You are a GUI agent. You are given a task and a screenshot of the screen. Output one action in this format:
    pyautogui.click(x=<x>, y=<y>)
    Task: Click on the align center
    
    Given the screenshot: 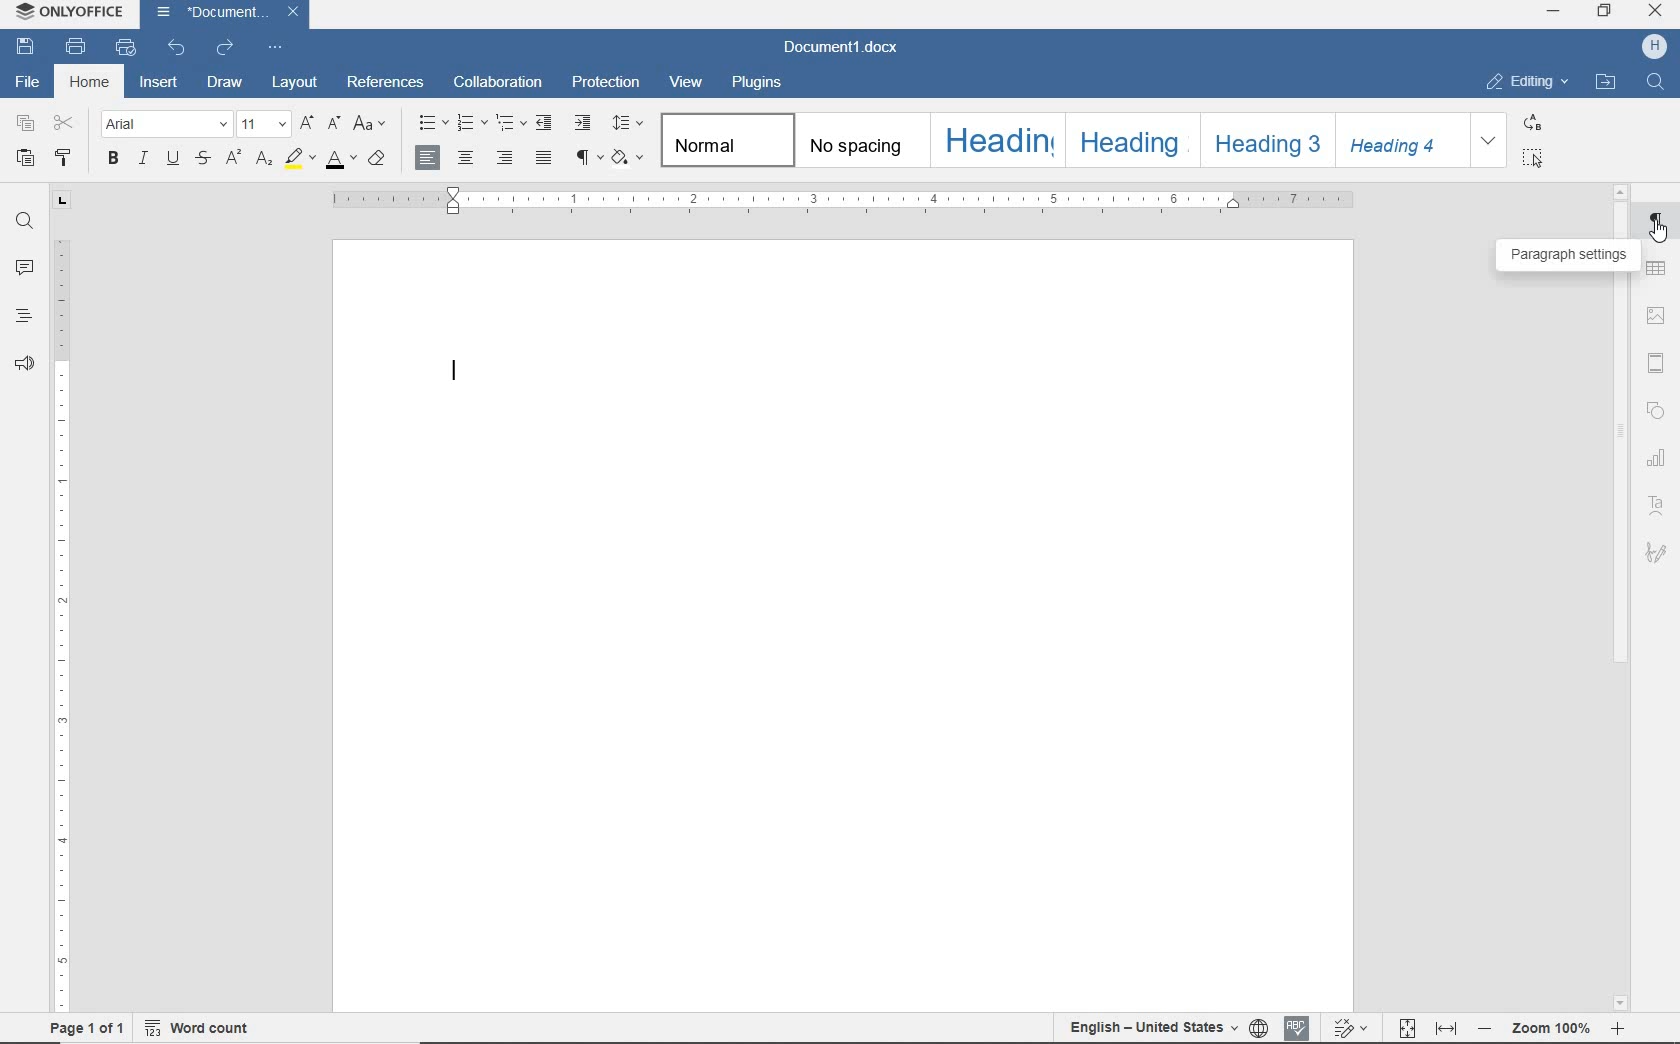 What is the action you would take?
    pyautogui.click(x=467, y=159)
    